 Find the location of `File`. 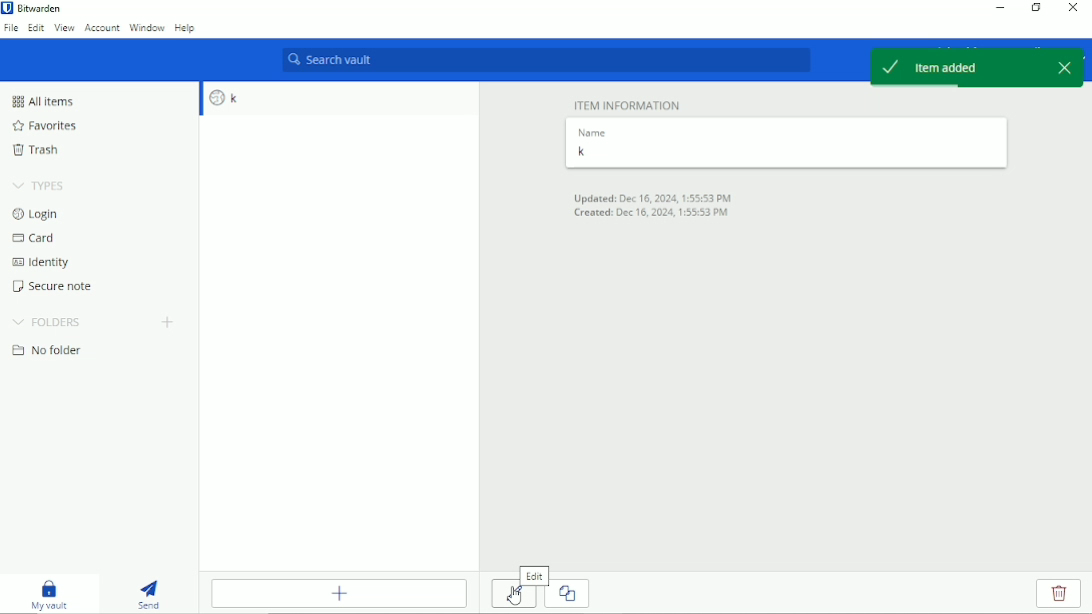

File is located at coordinates (10, 31).